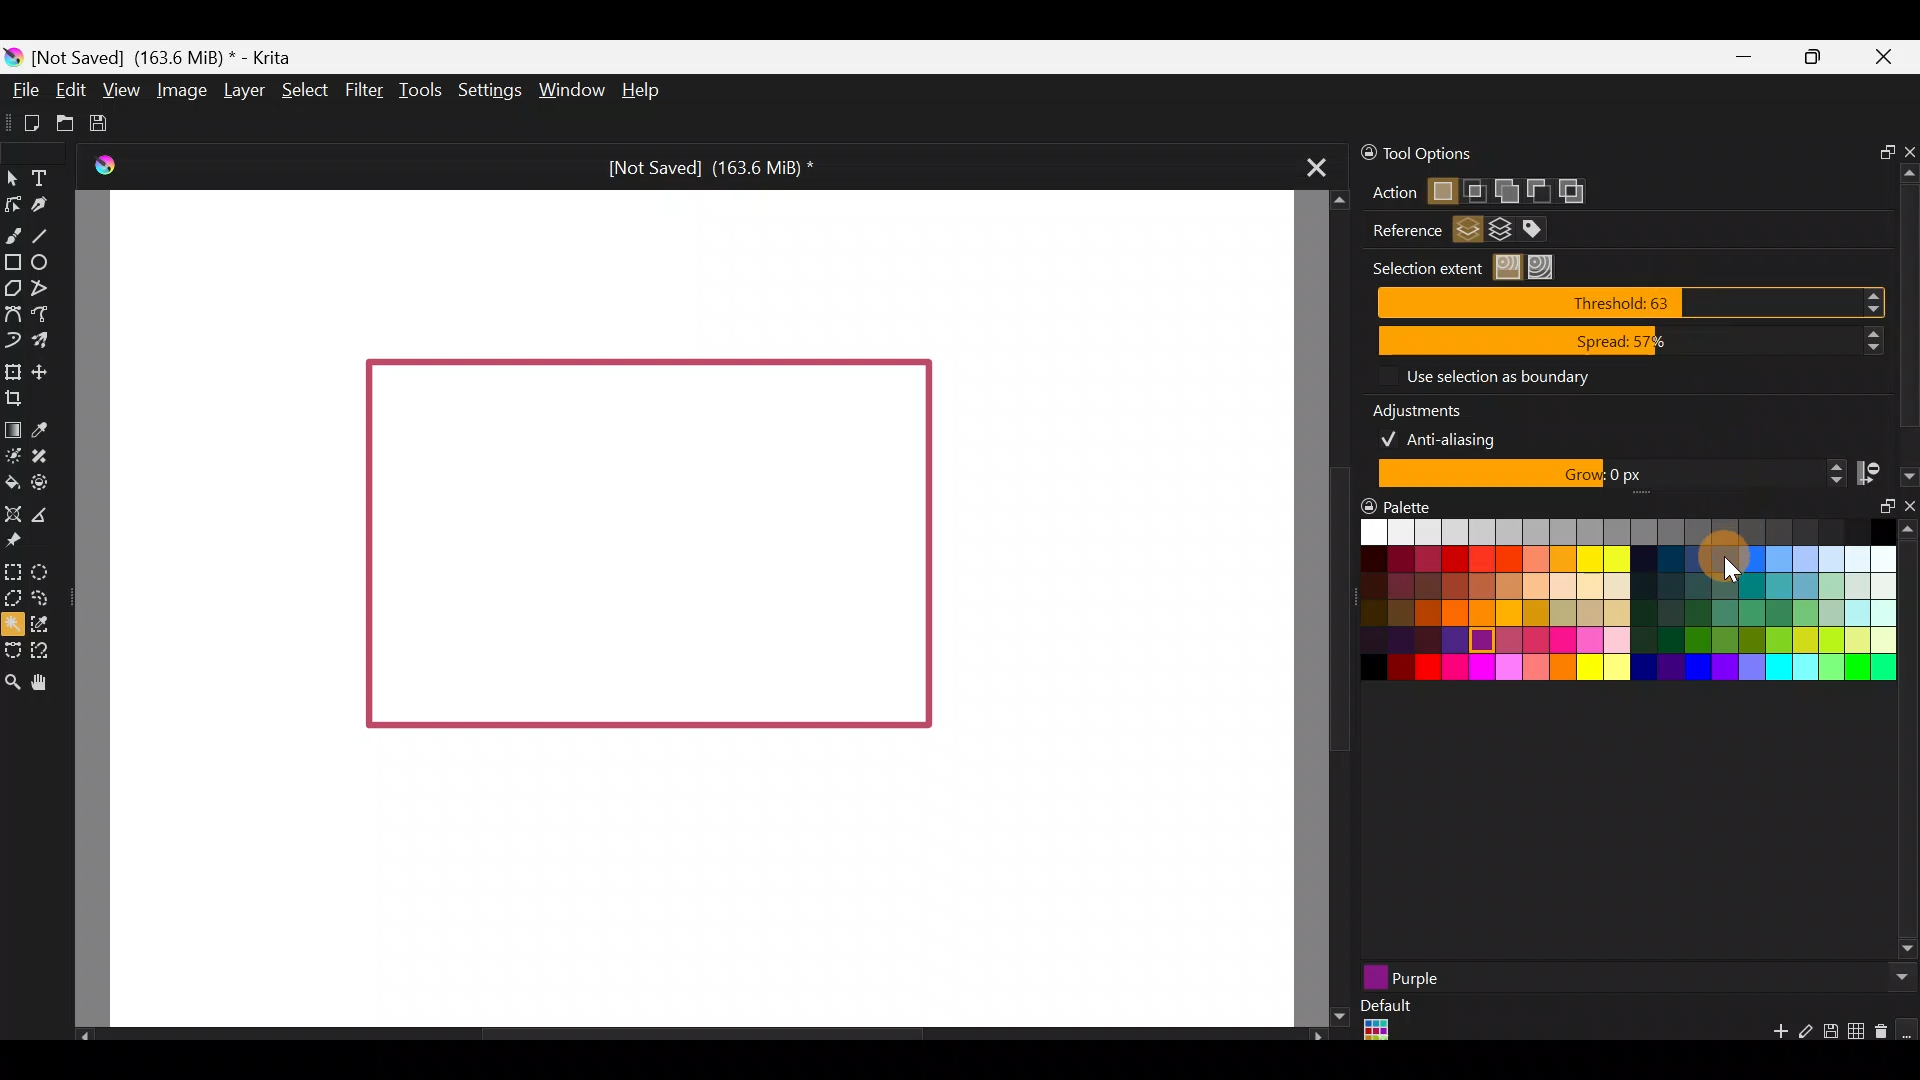 The width and height of the screenshot is (1920, 1080). I want to click on Scroll bar, so click(1325, 609).